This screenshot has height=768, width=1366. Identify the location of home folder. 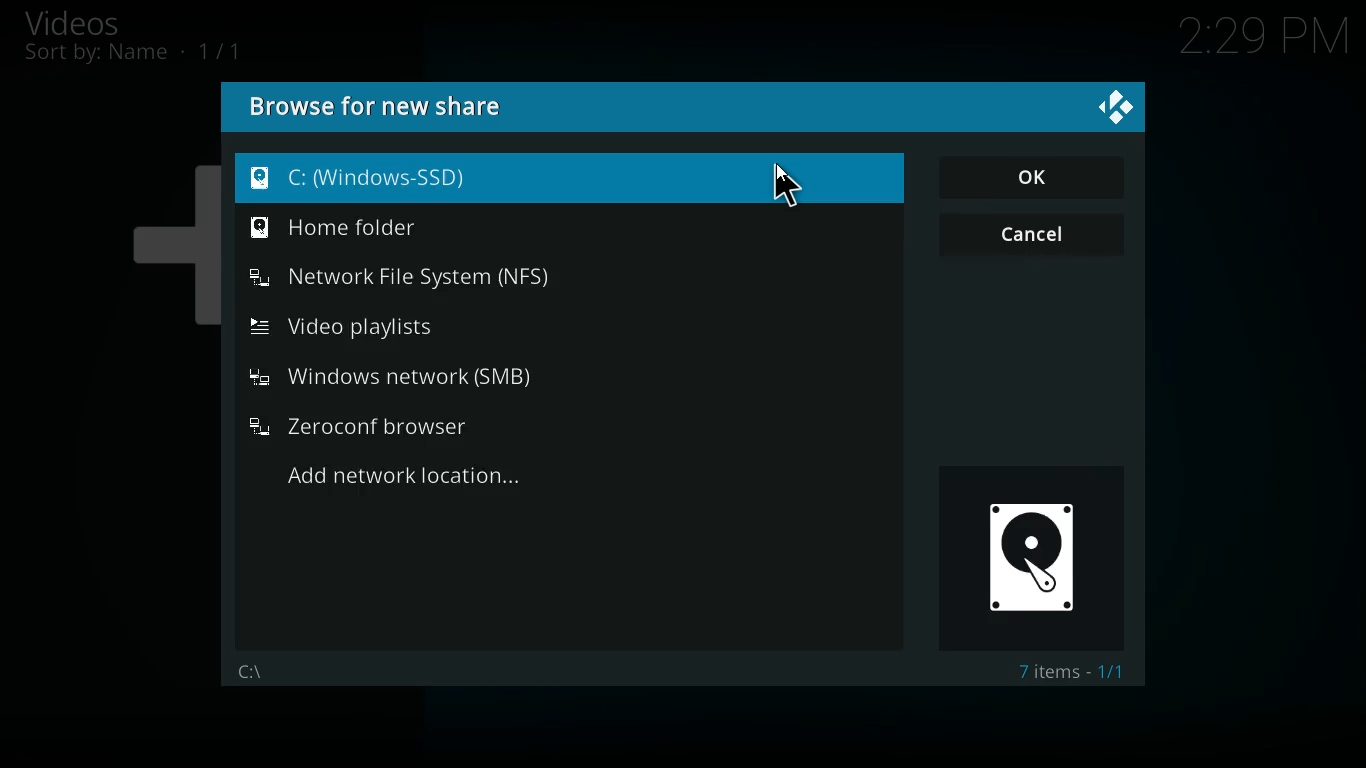
(422, 228).